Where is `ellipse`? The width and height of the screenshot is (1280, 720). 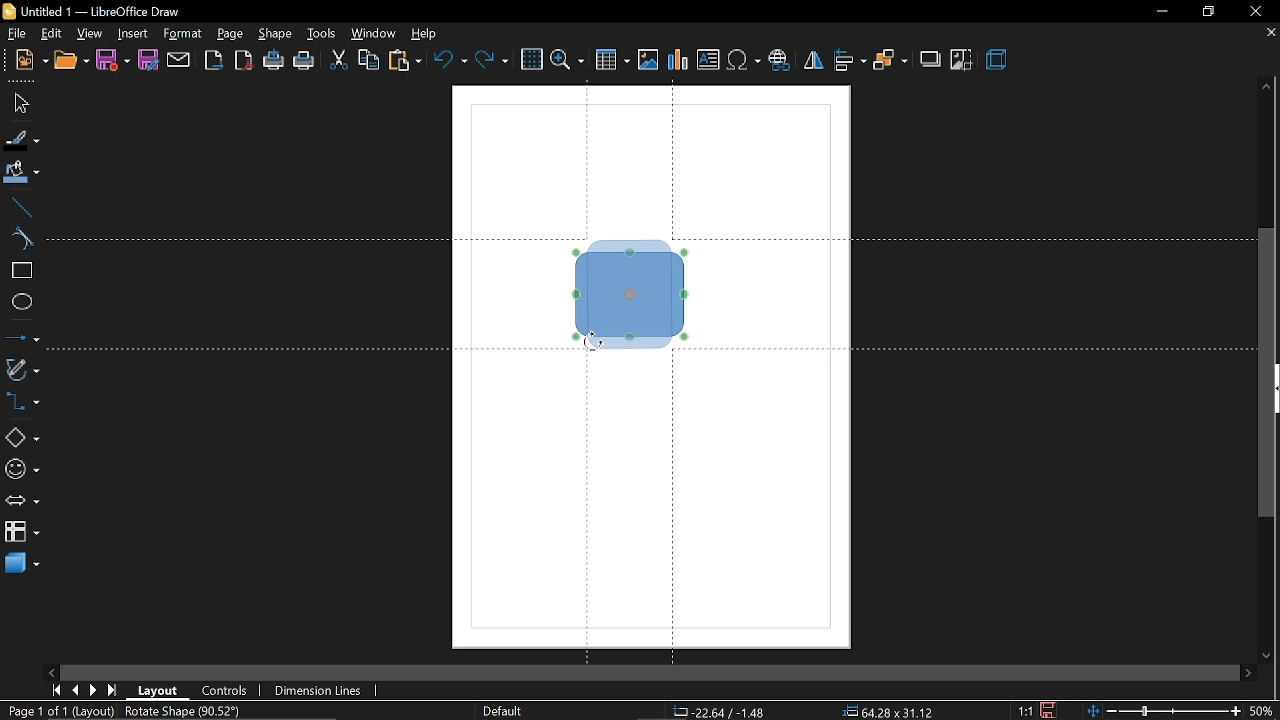 ellipse is located at coordinates (20, 304).